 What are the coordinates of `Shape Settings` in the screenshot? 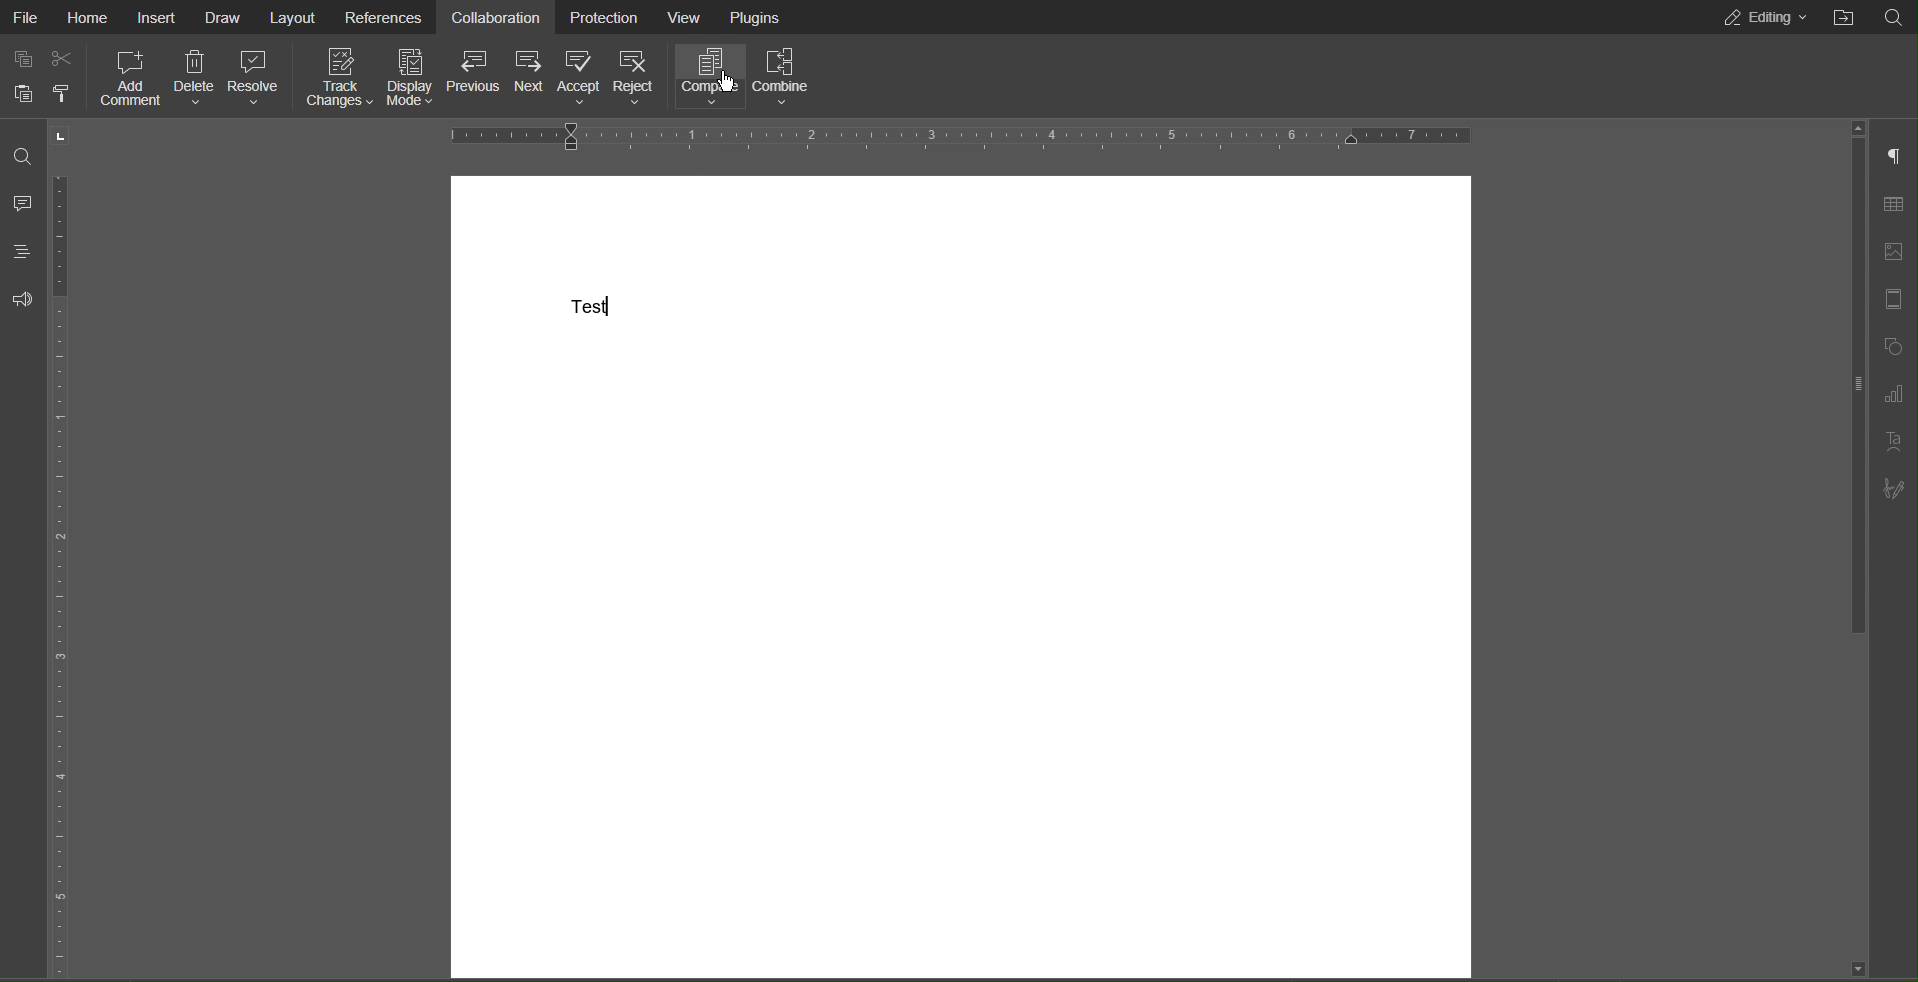 It's located at (1894, 345).